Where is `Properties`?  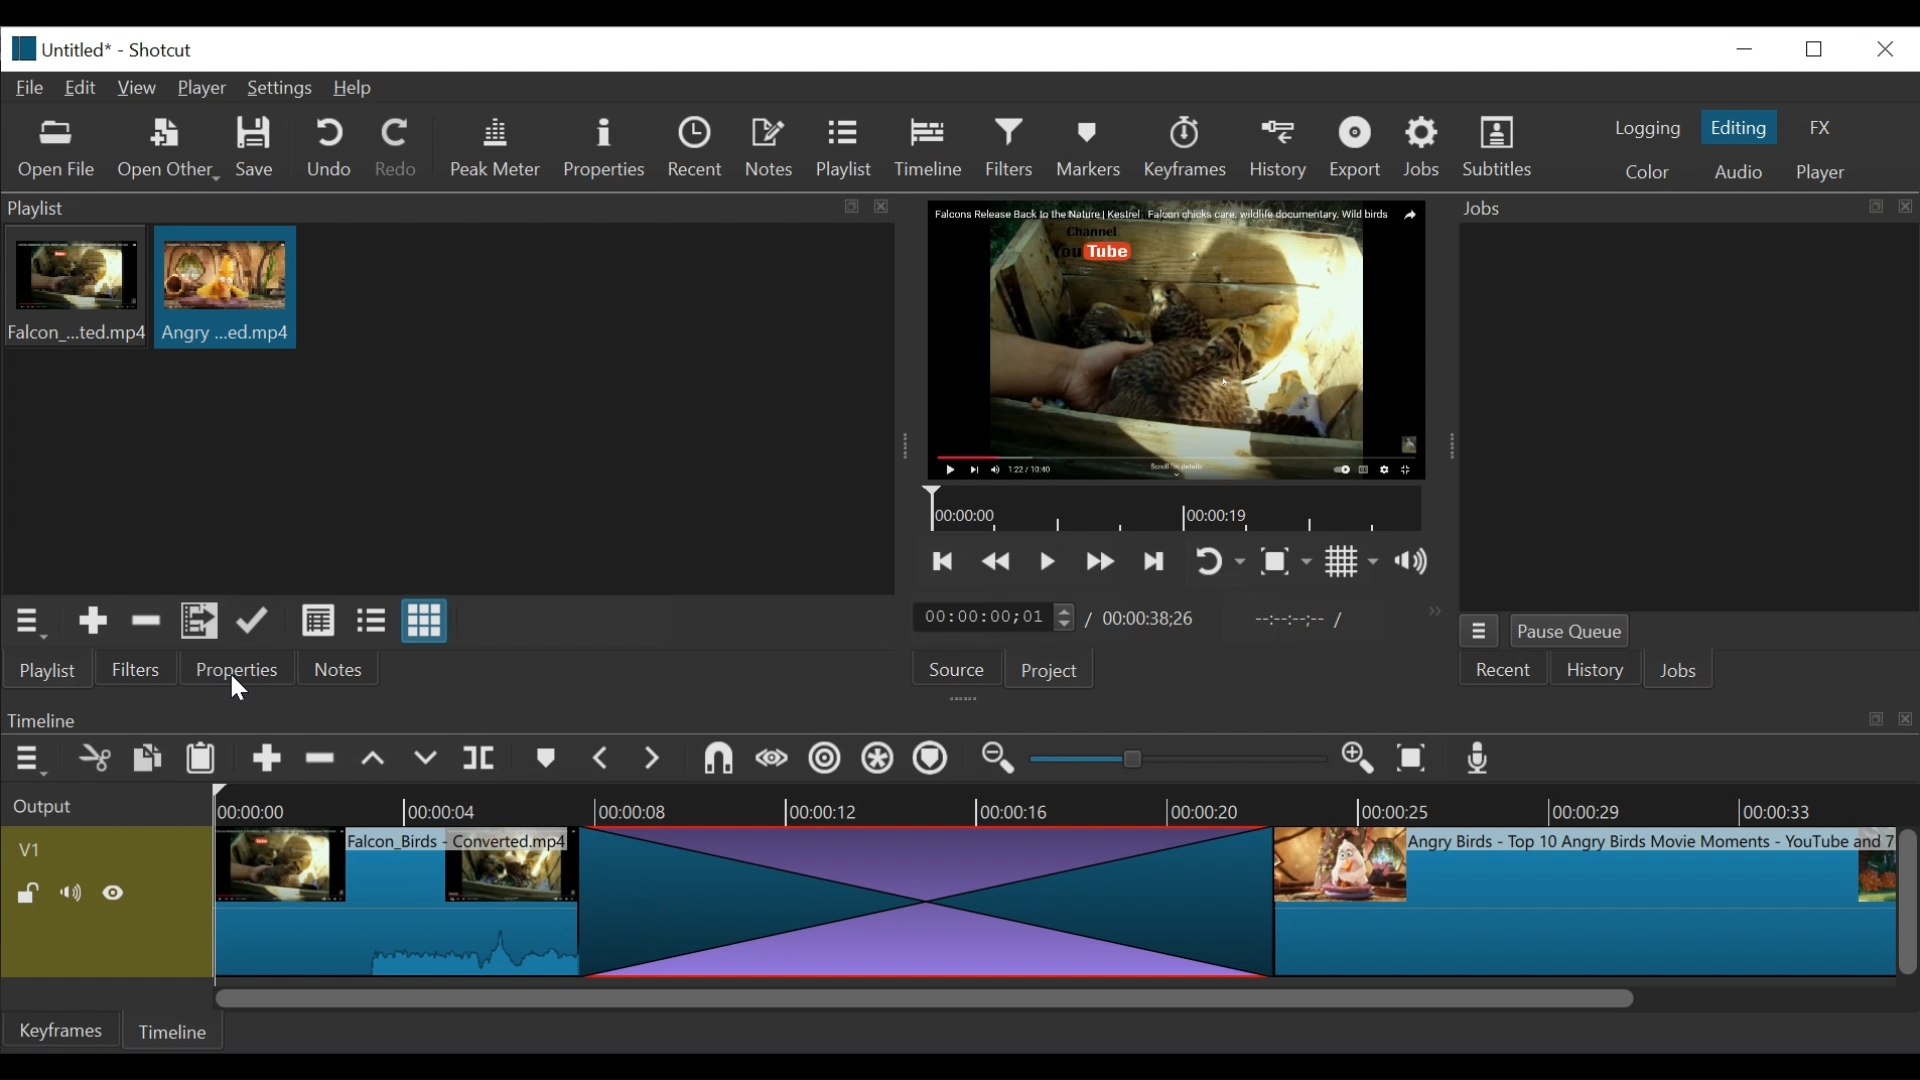
Properties is located at coordinates (607, 148).